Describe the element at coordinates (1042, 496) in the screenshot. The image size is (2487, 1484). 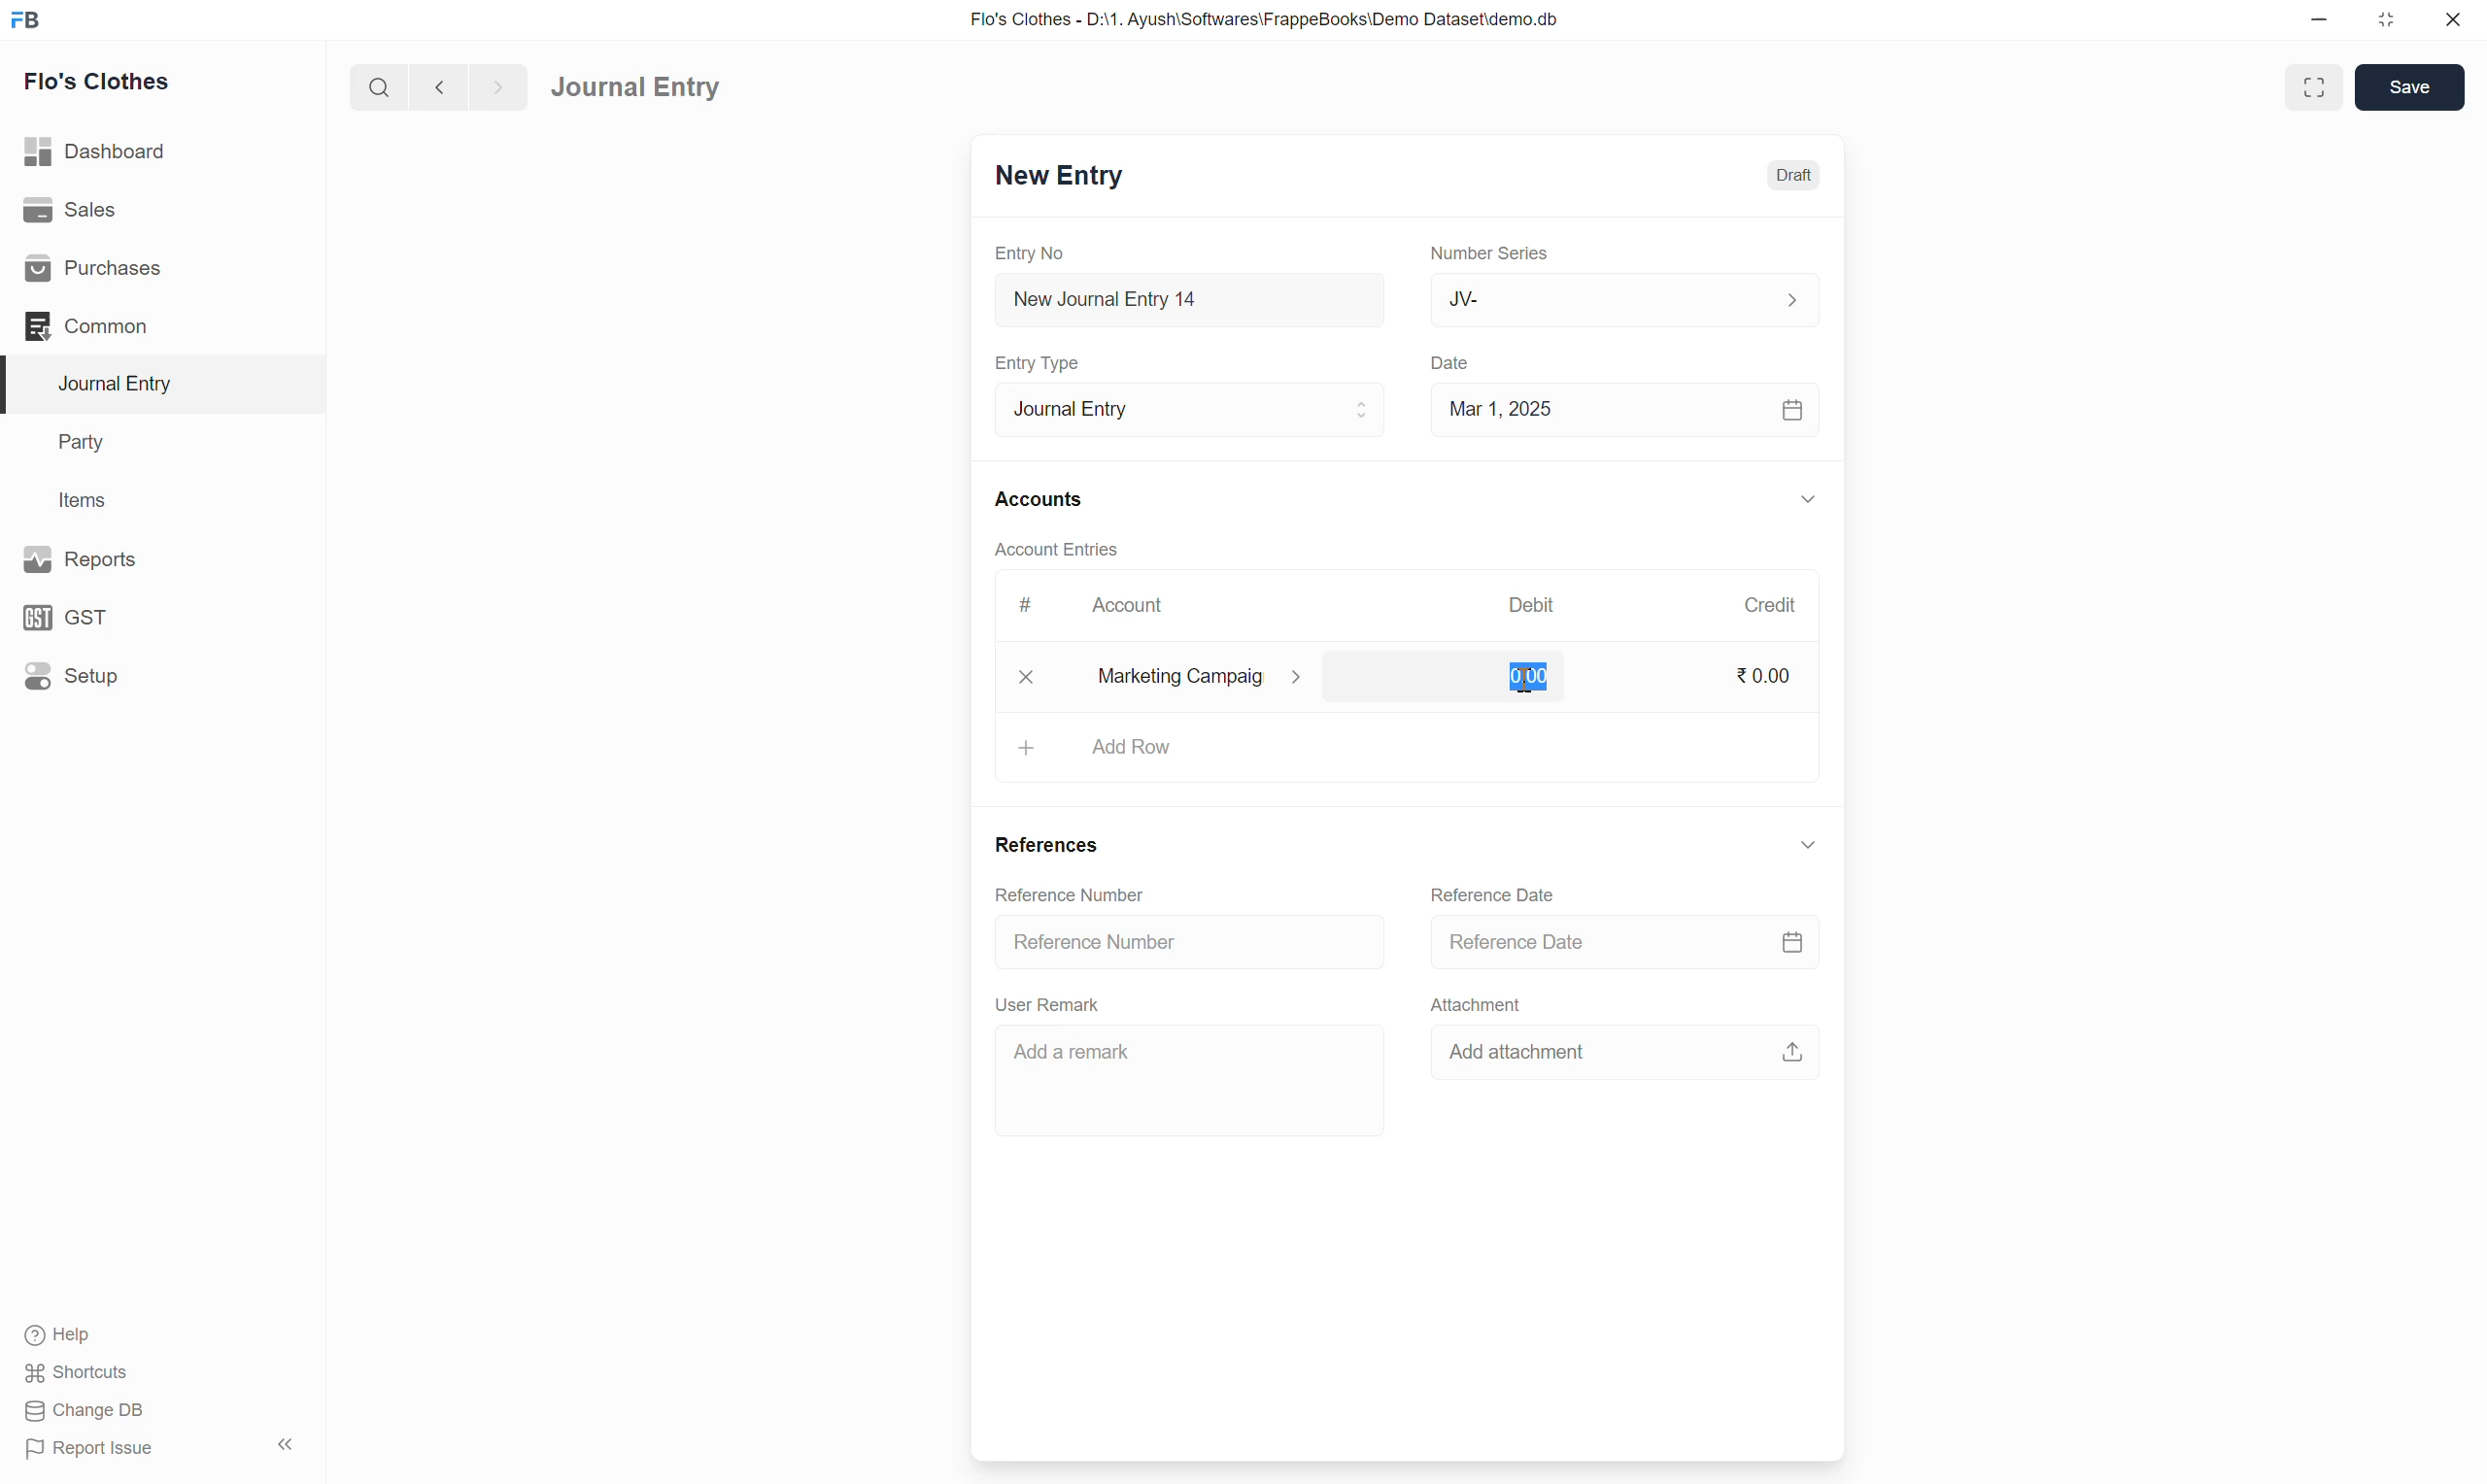
I see `Accounts` at that location.